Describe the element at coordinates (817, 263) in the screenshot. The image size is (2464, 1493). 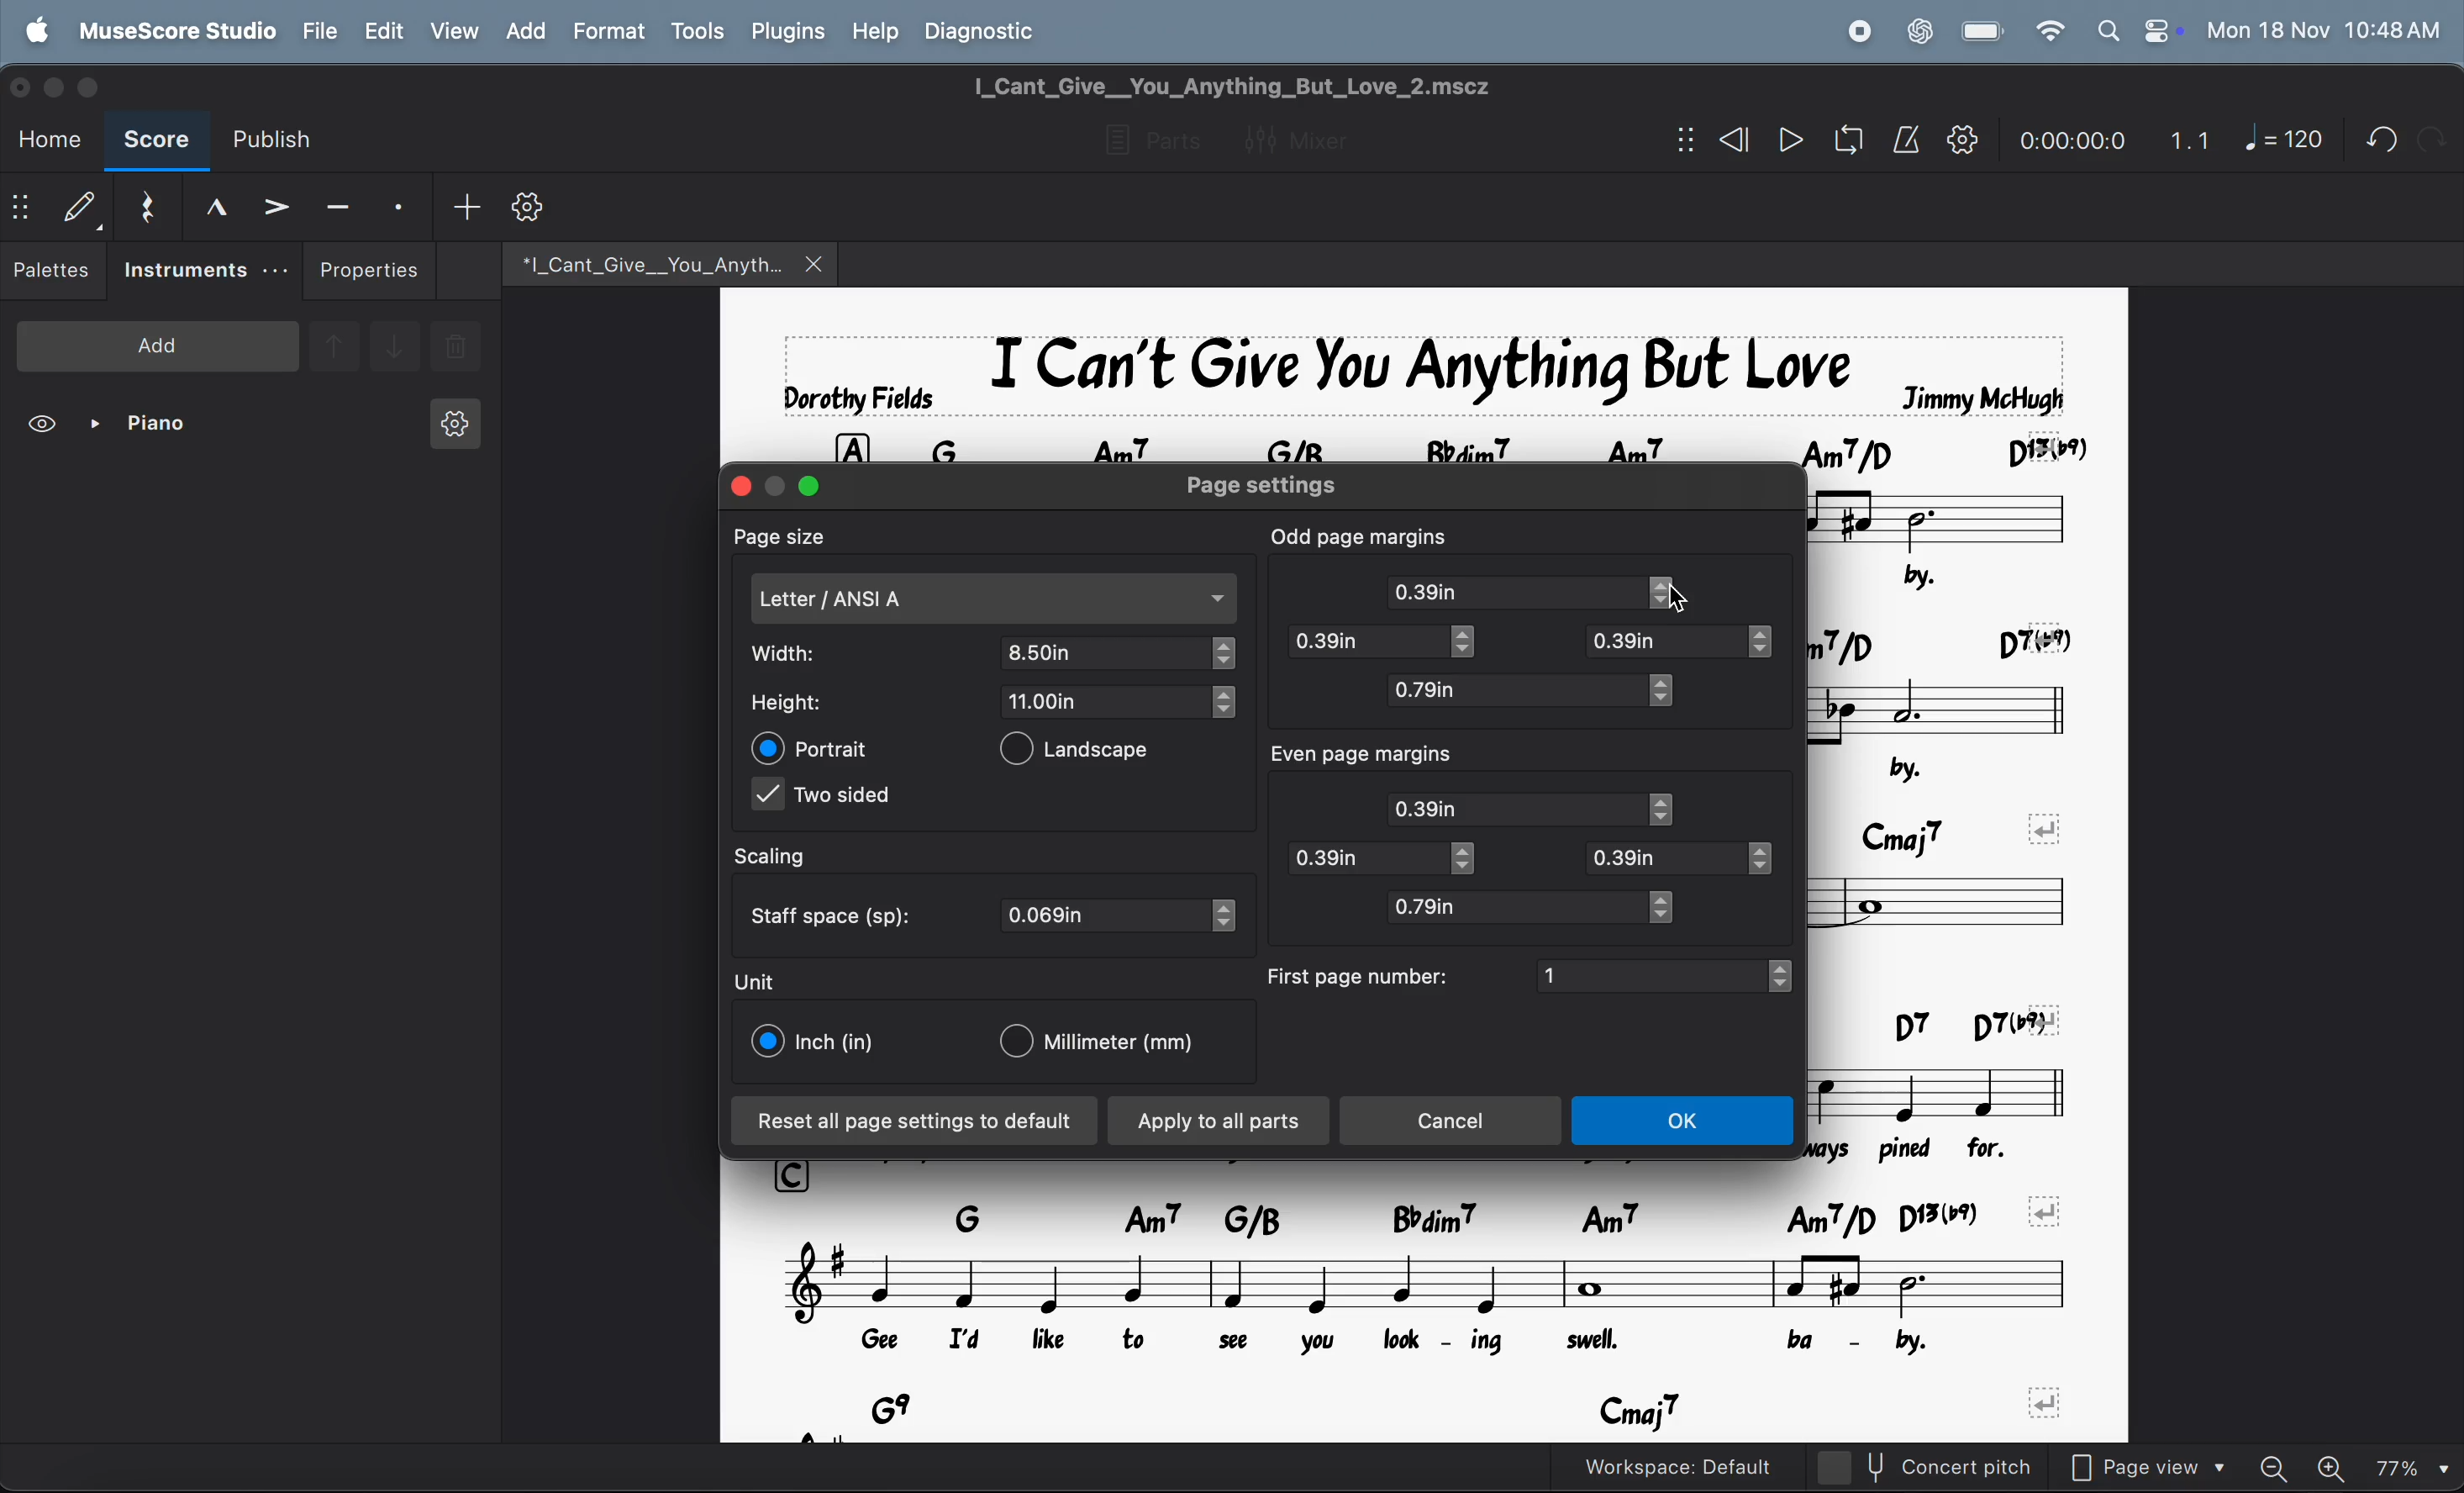
I see `close` at that location.